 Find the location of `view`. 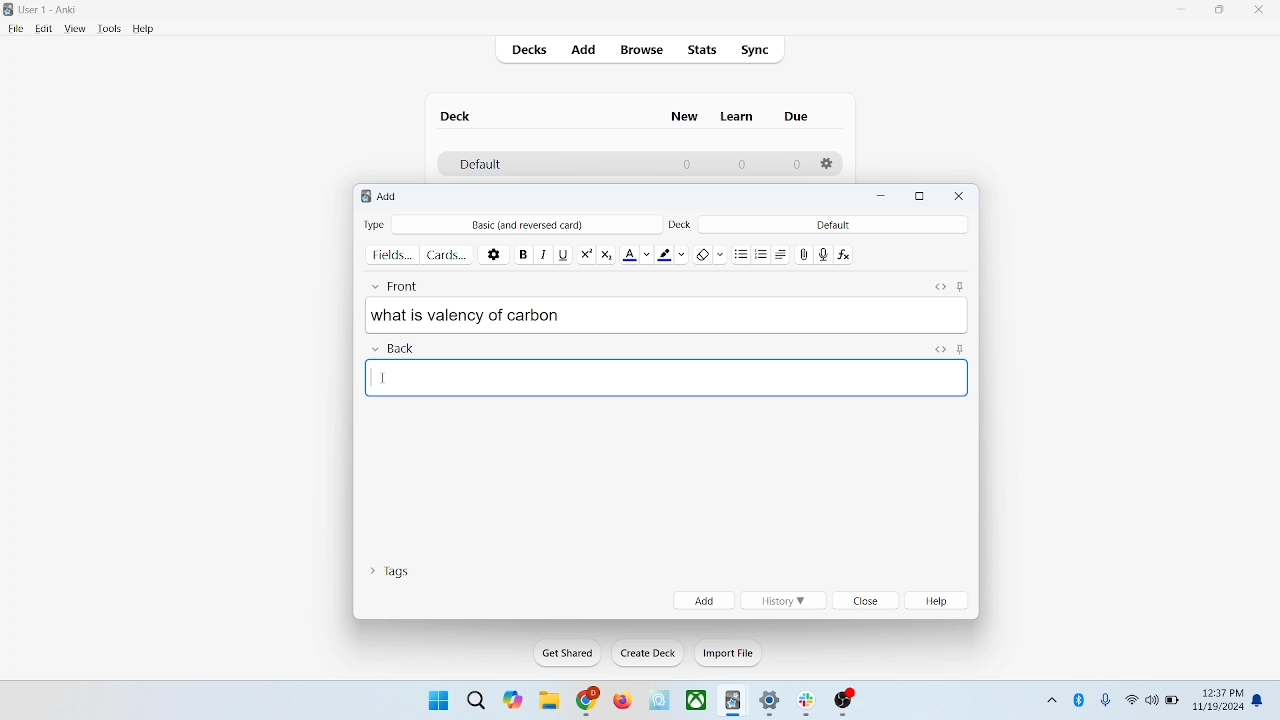

view is located at coordinates (76, 29).